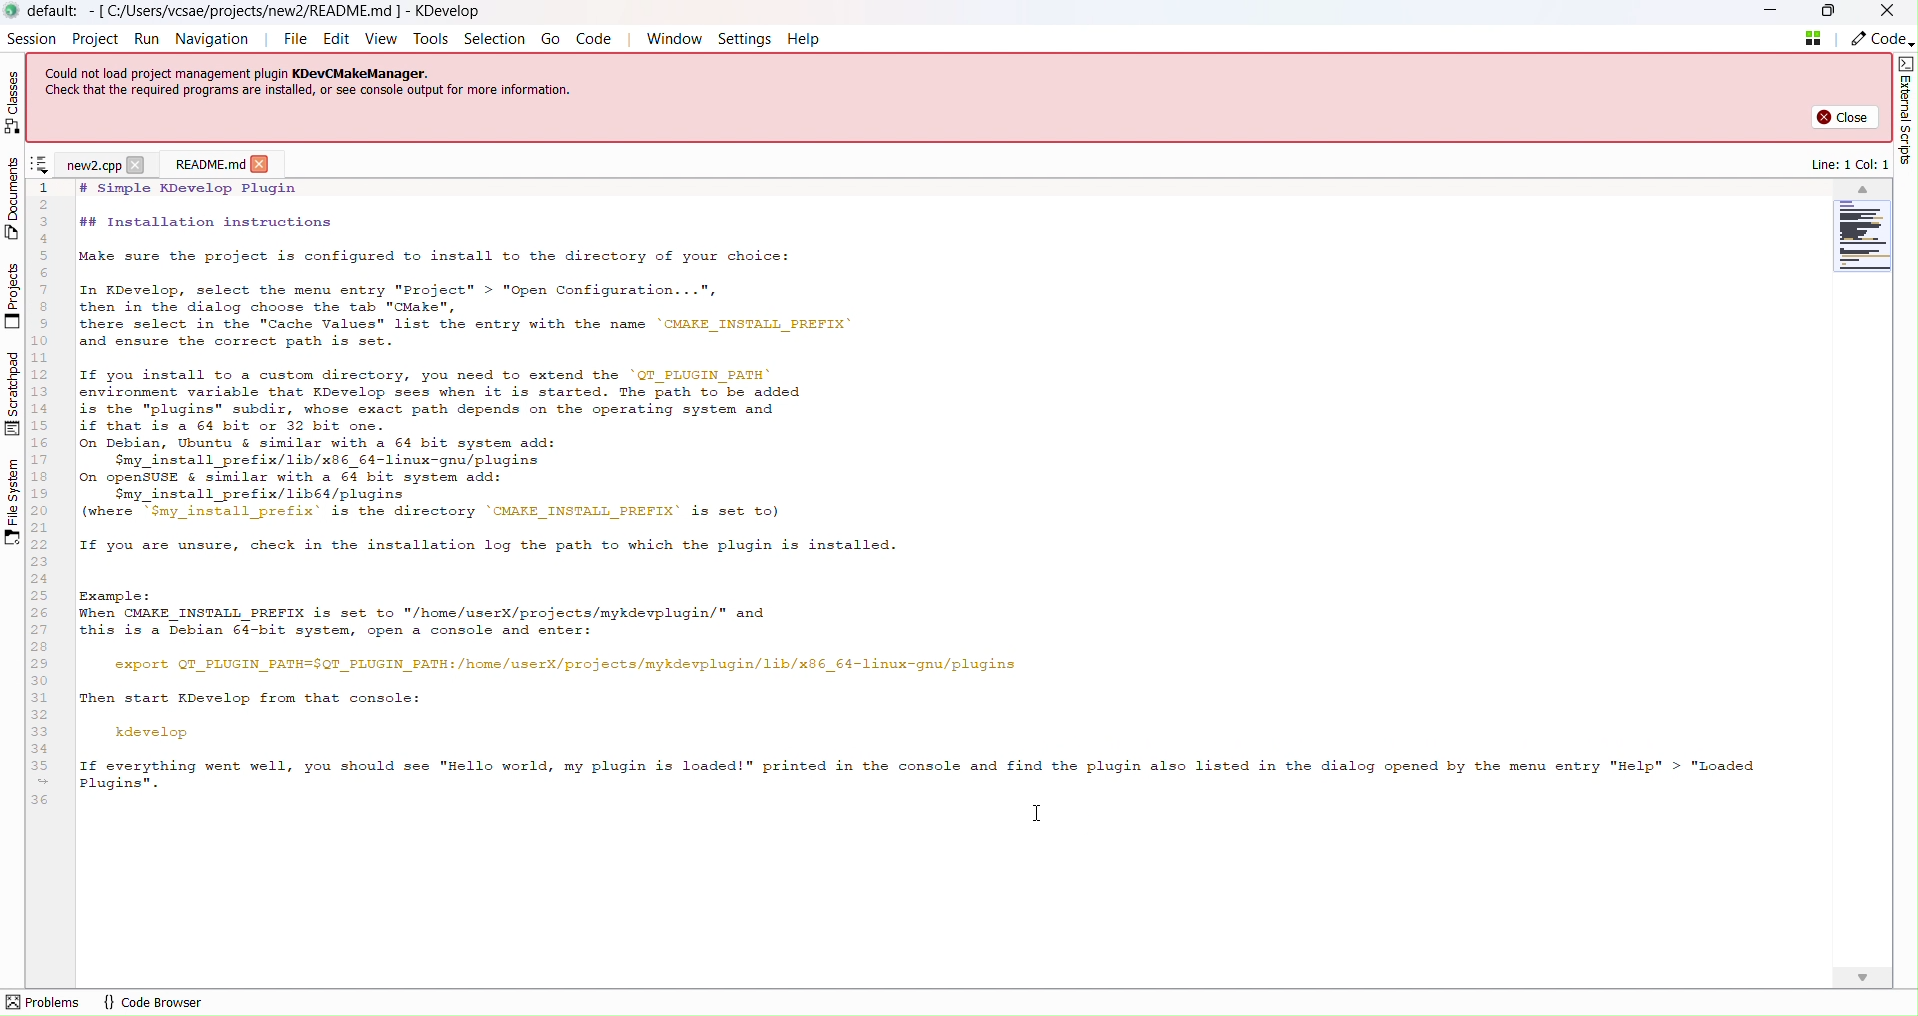  I want to click on could not load project management plugin, so click(874, 97).